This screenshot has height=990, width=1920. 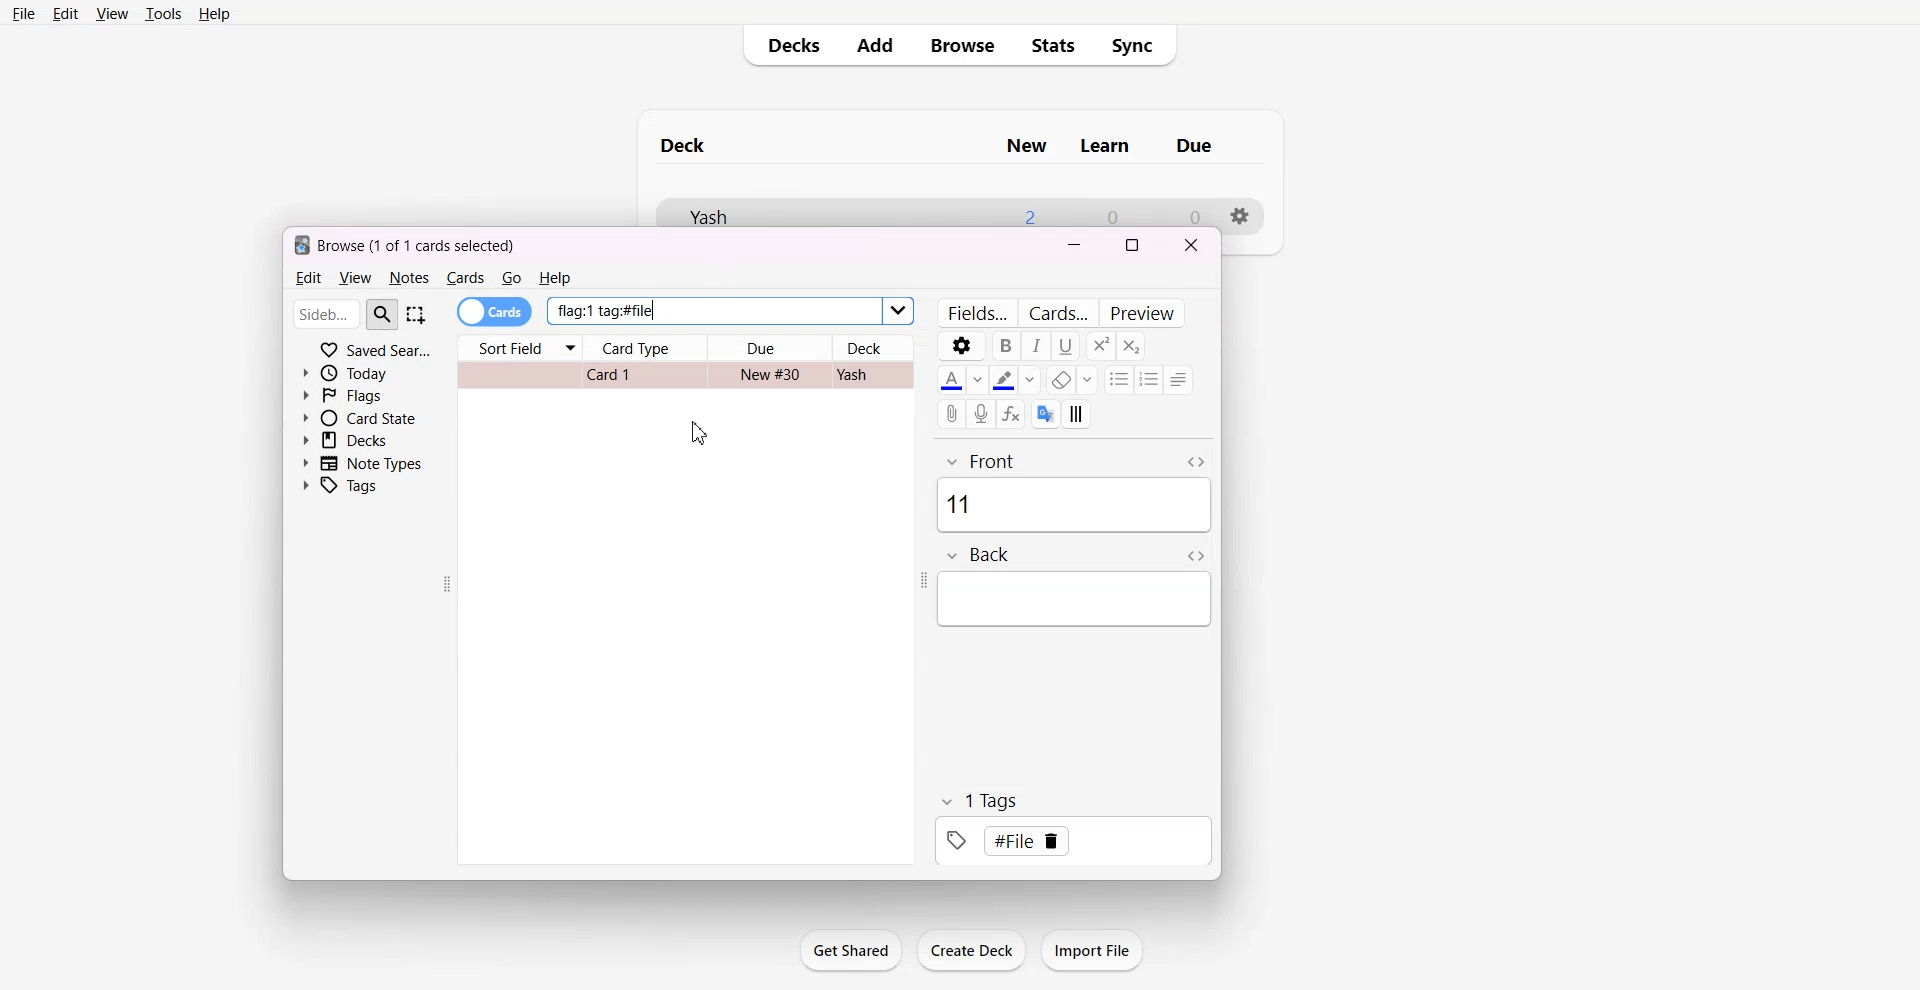 What do you see at coordinates (769, 376) in the screenshot?
I see `new #30` at bounding box center [769, 376].